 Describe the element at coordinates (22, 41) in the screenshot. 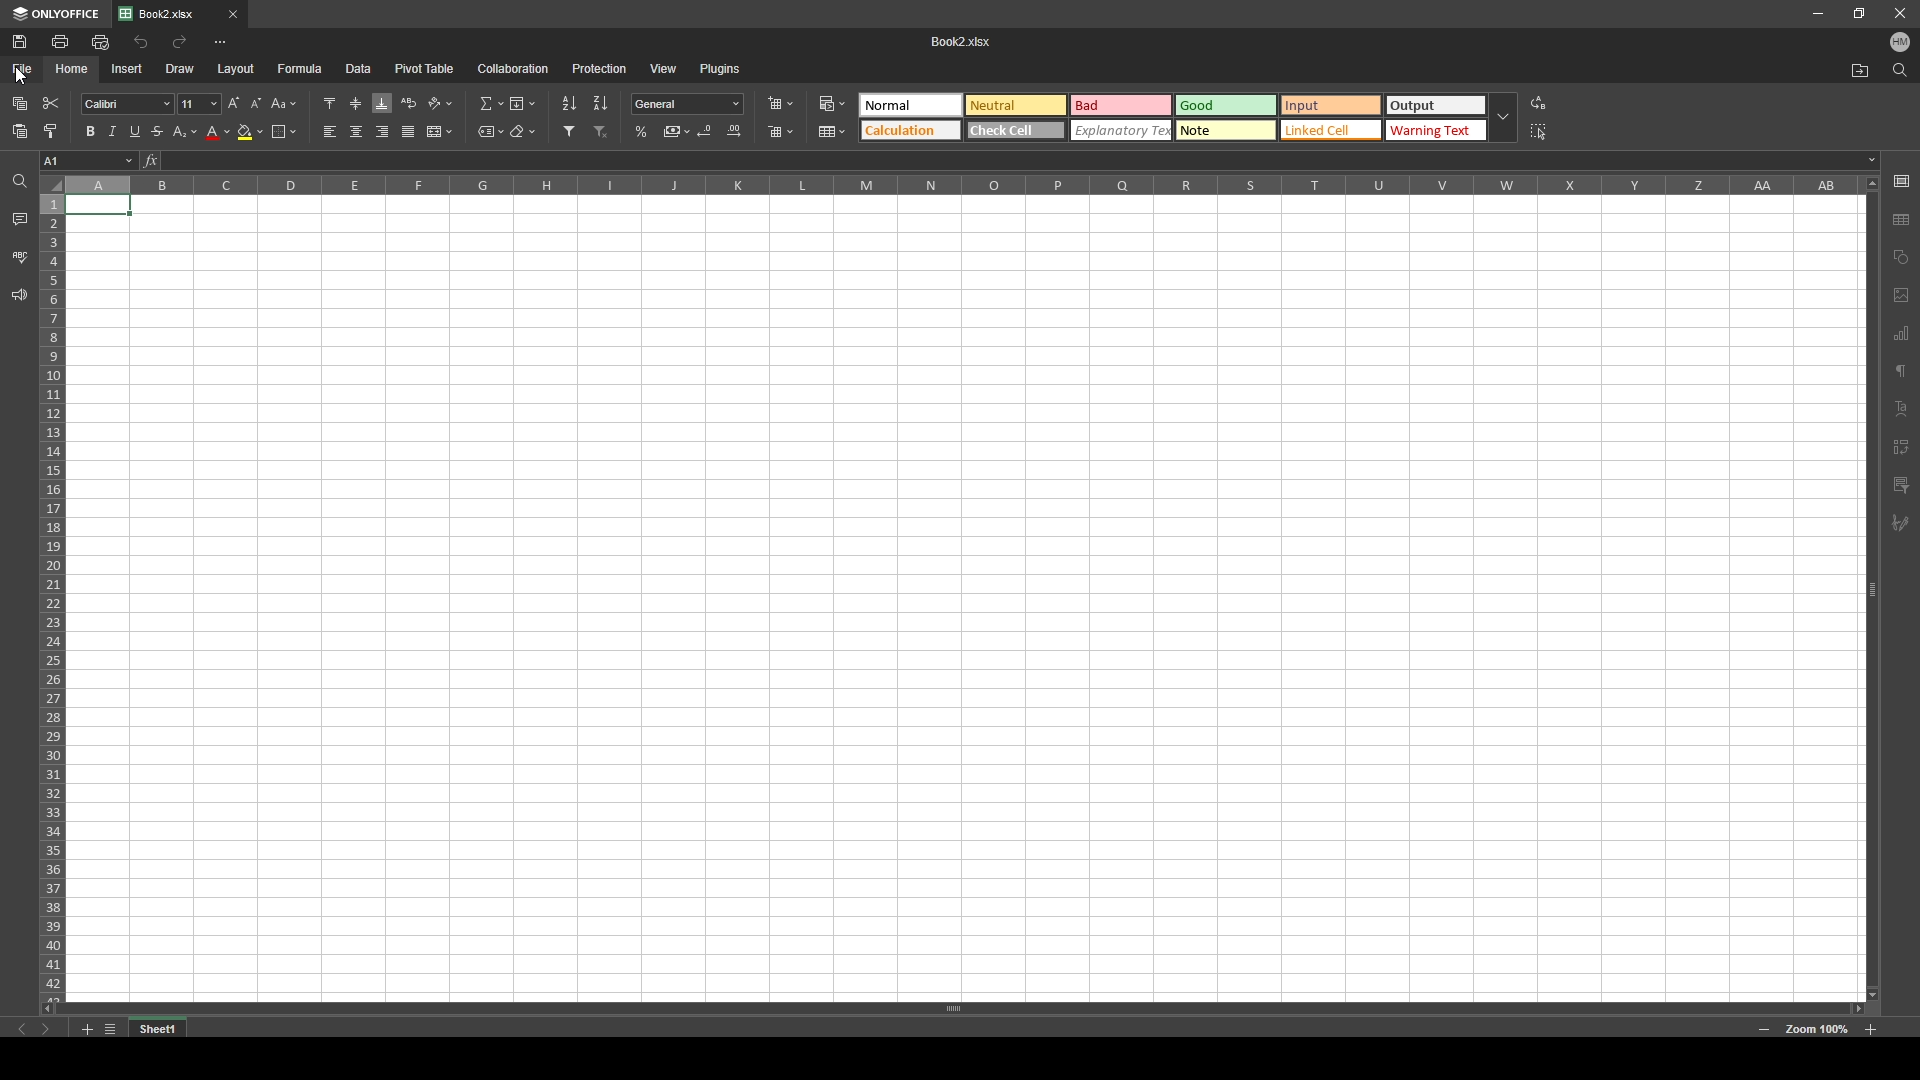

I see `save` at that location.